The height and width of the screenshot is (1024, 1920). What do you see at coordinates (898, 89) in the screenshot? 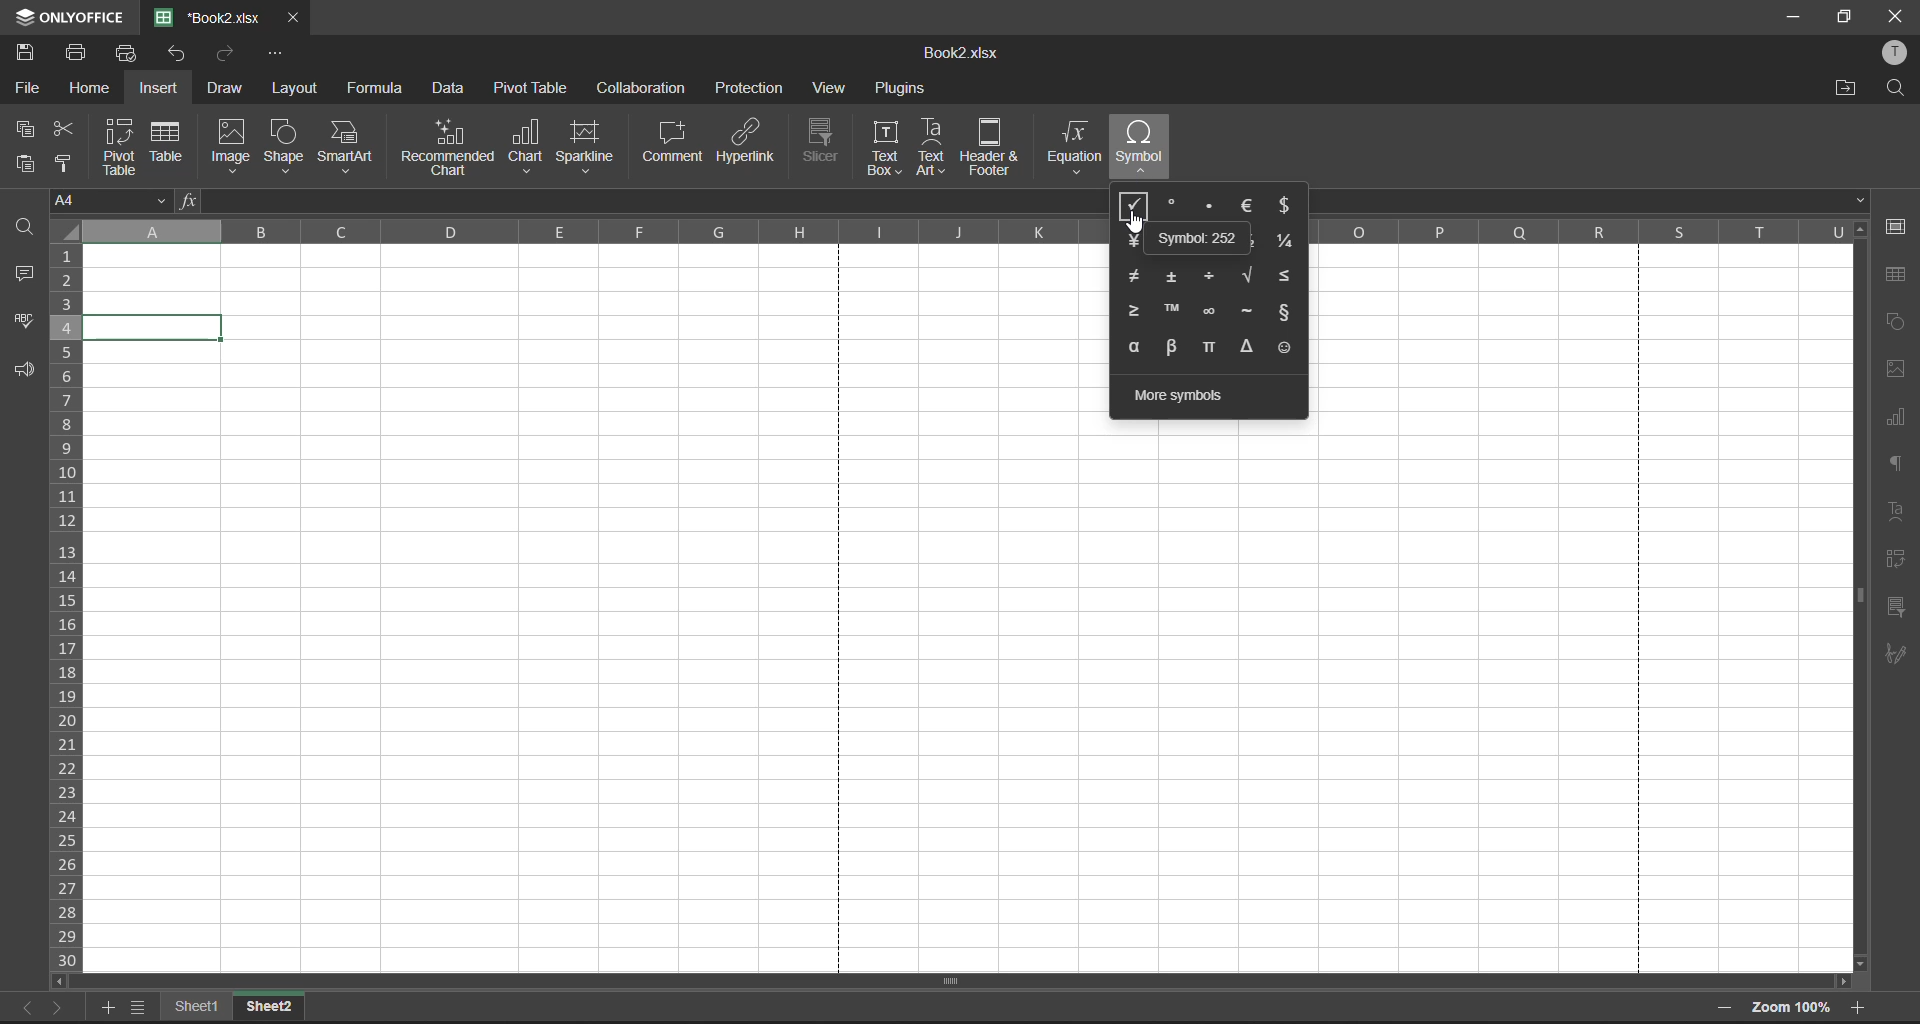
I see `plugins` at bounding box center [898, 89].